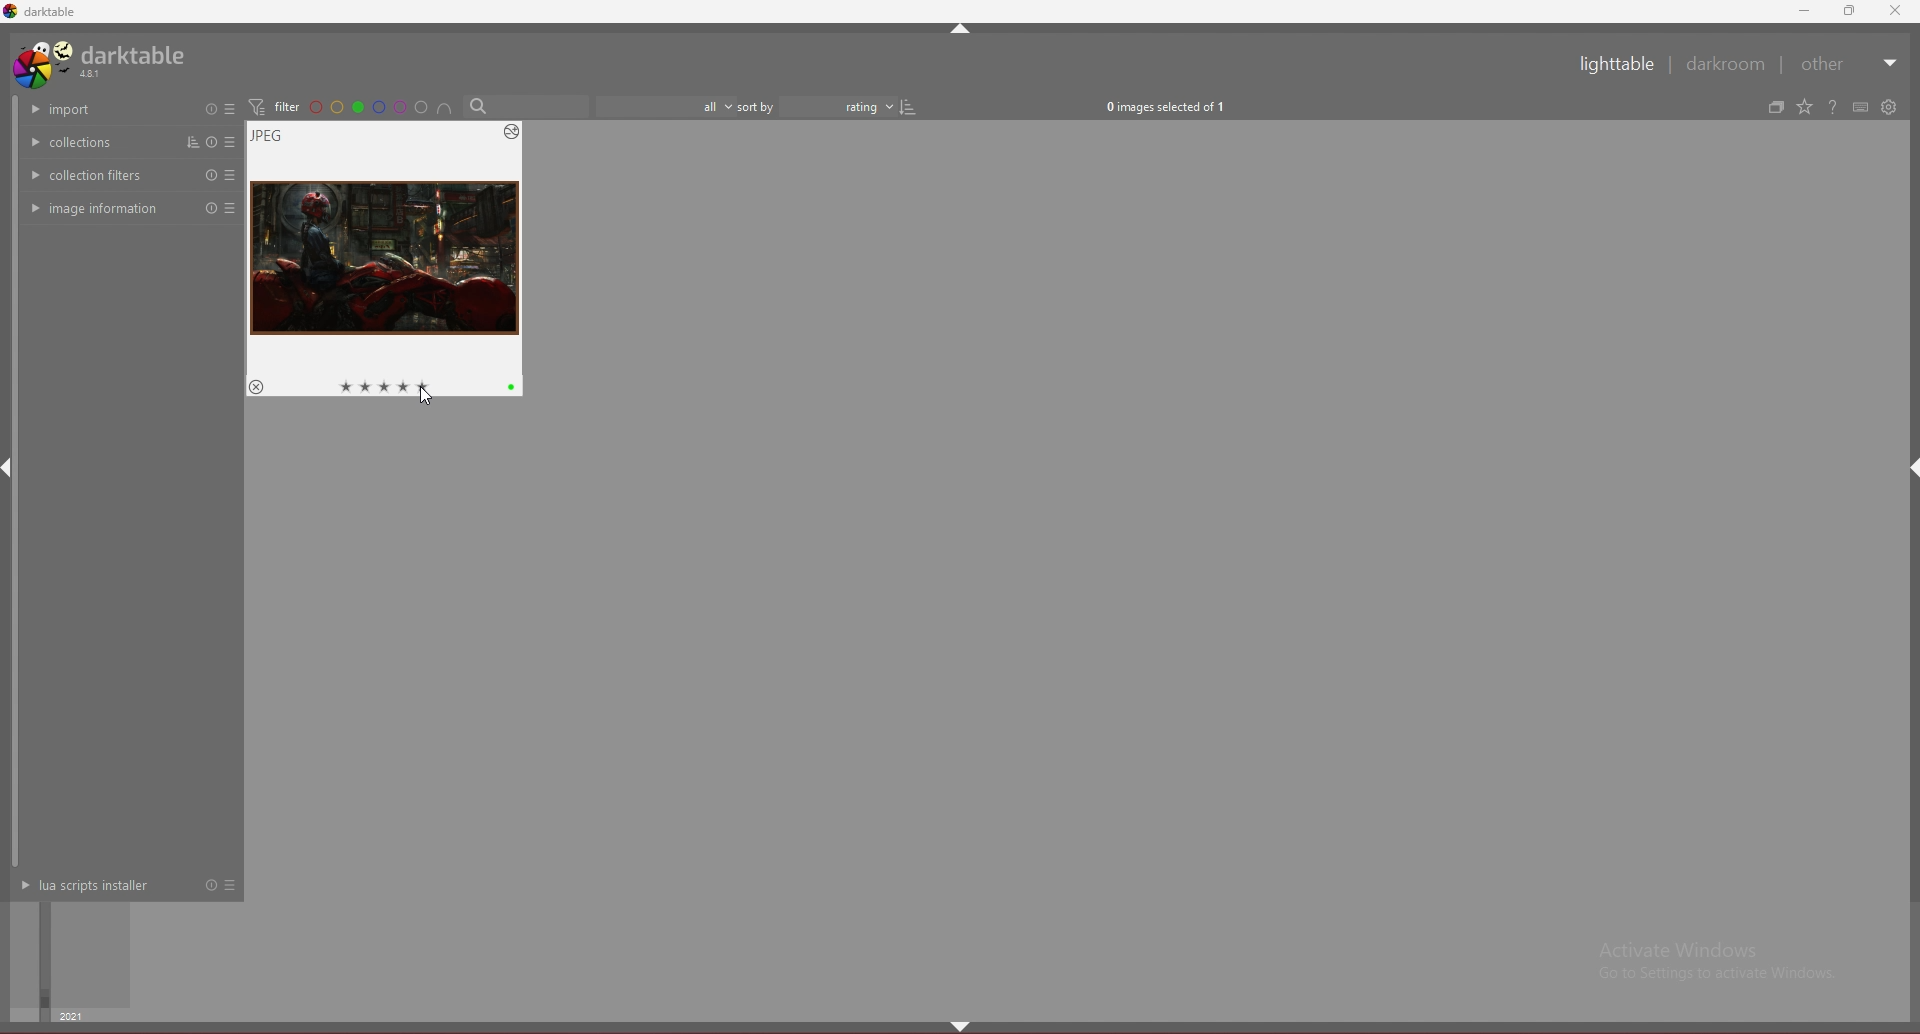 Image resolution: width=1920 pixels, height=1034 pixels. I want to click on reset, so click(211, 175).